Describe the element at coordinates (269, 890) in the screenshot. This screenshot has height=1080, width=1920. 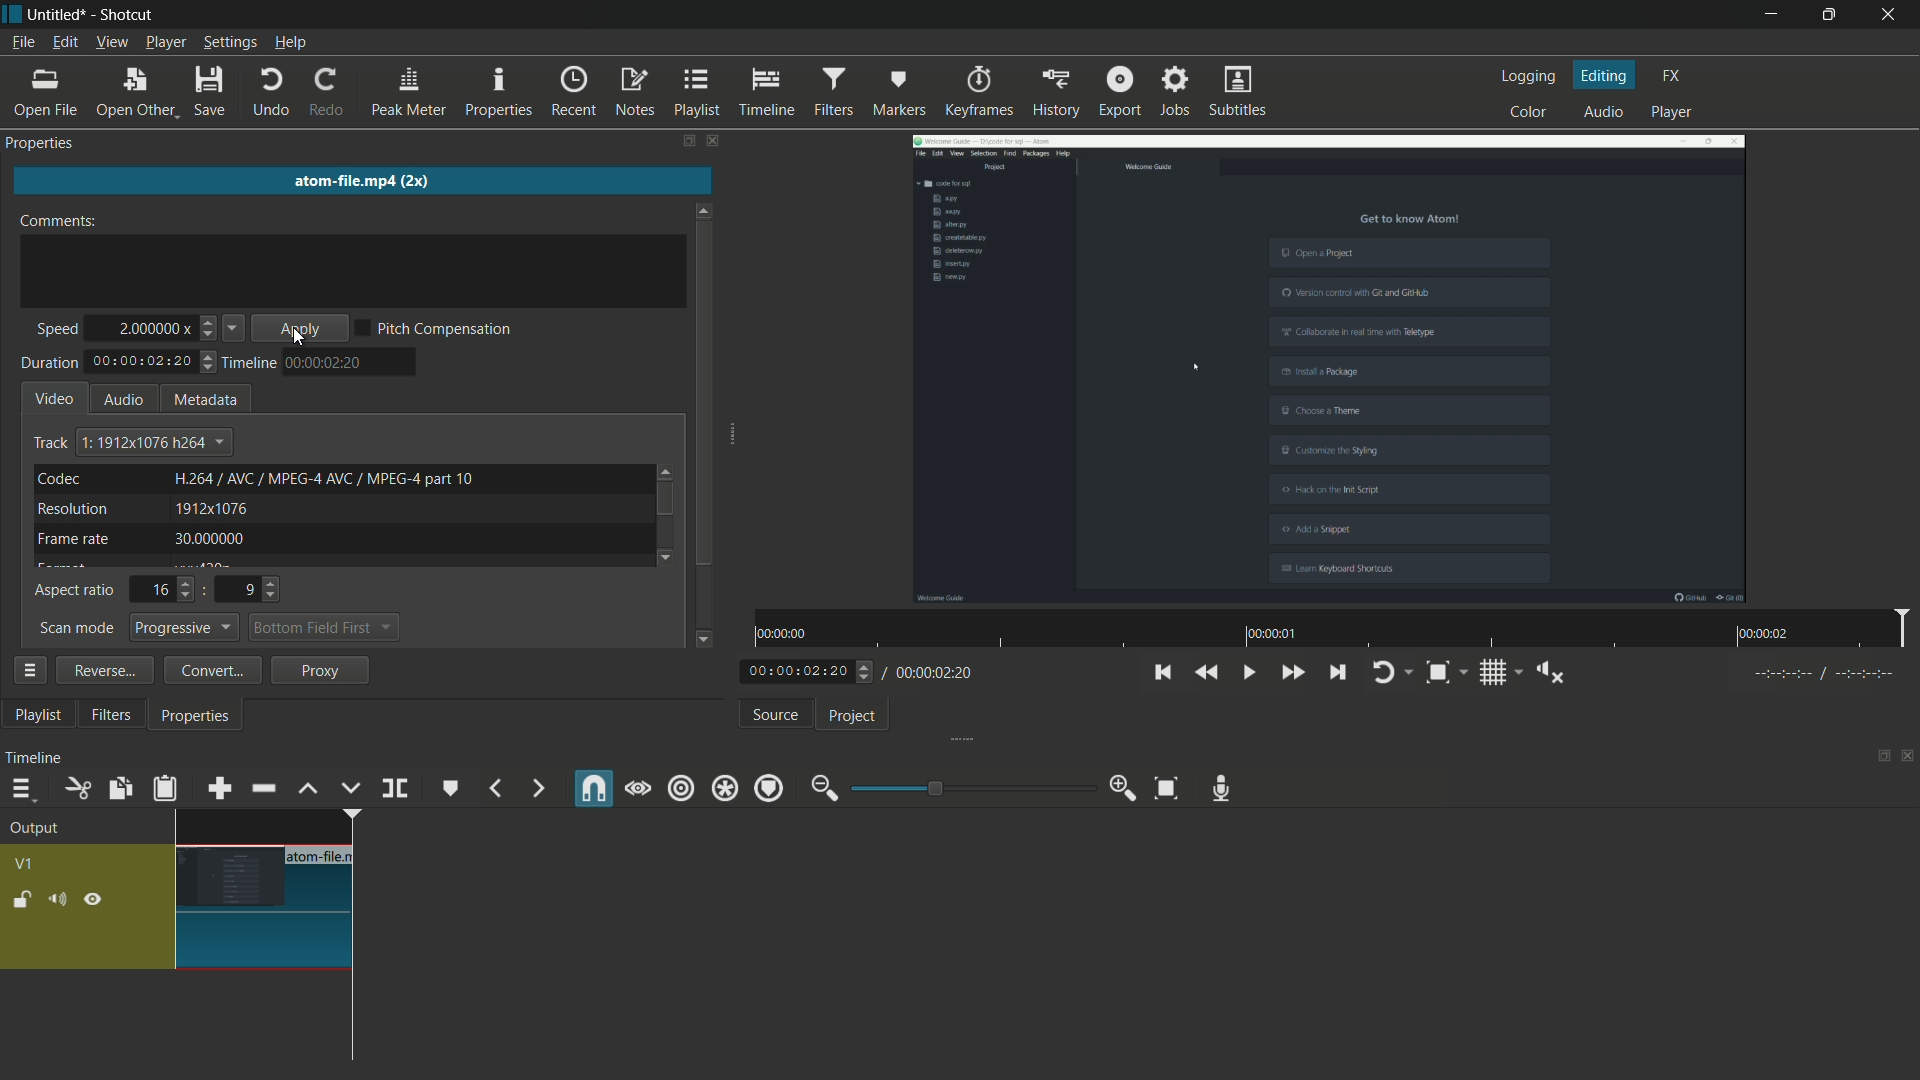
I see `video in timeline` at that location.